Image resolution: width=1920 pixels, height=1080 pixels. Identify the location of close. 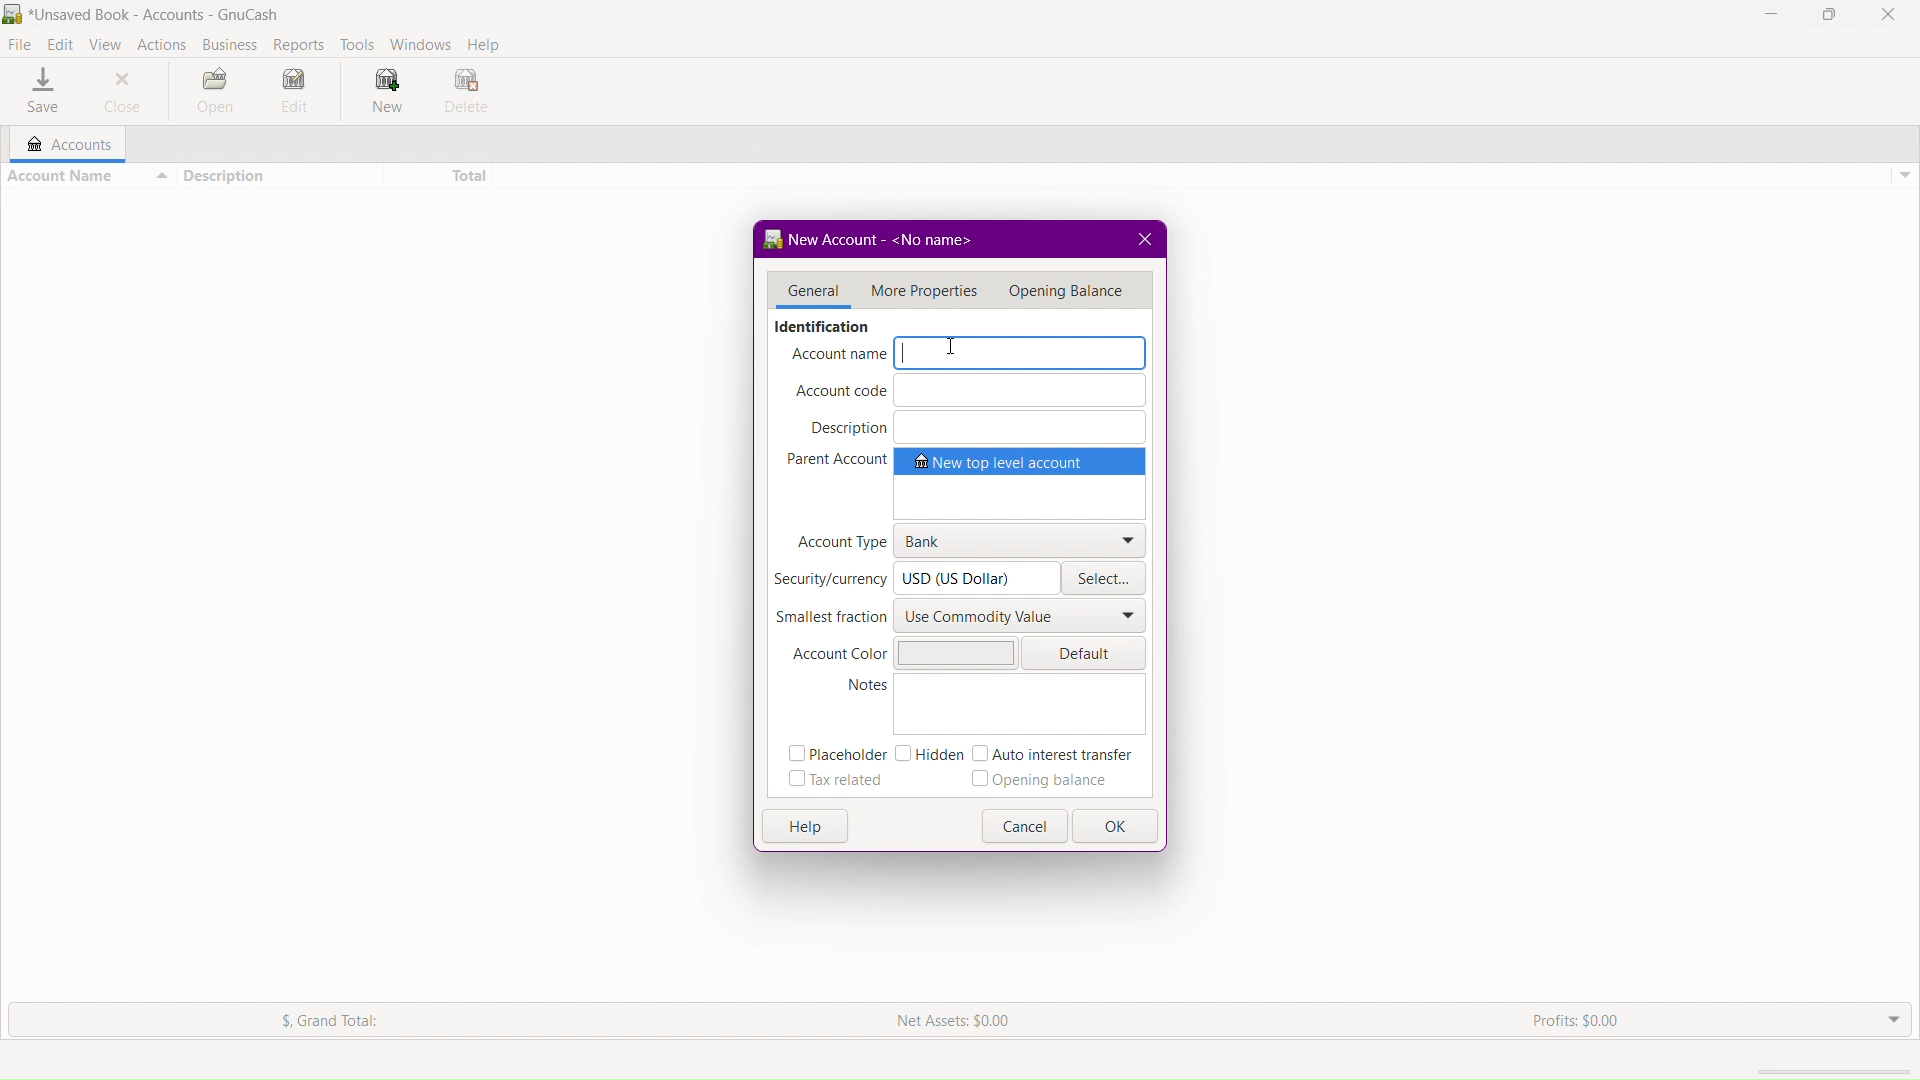
(1148, 236).